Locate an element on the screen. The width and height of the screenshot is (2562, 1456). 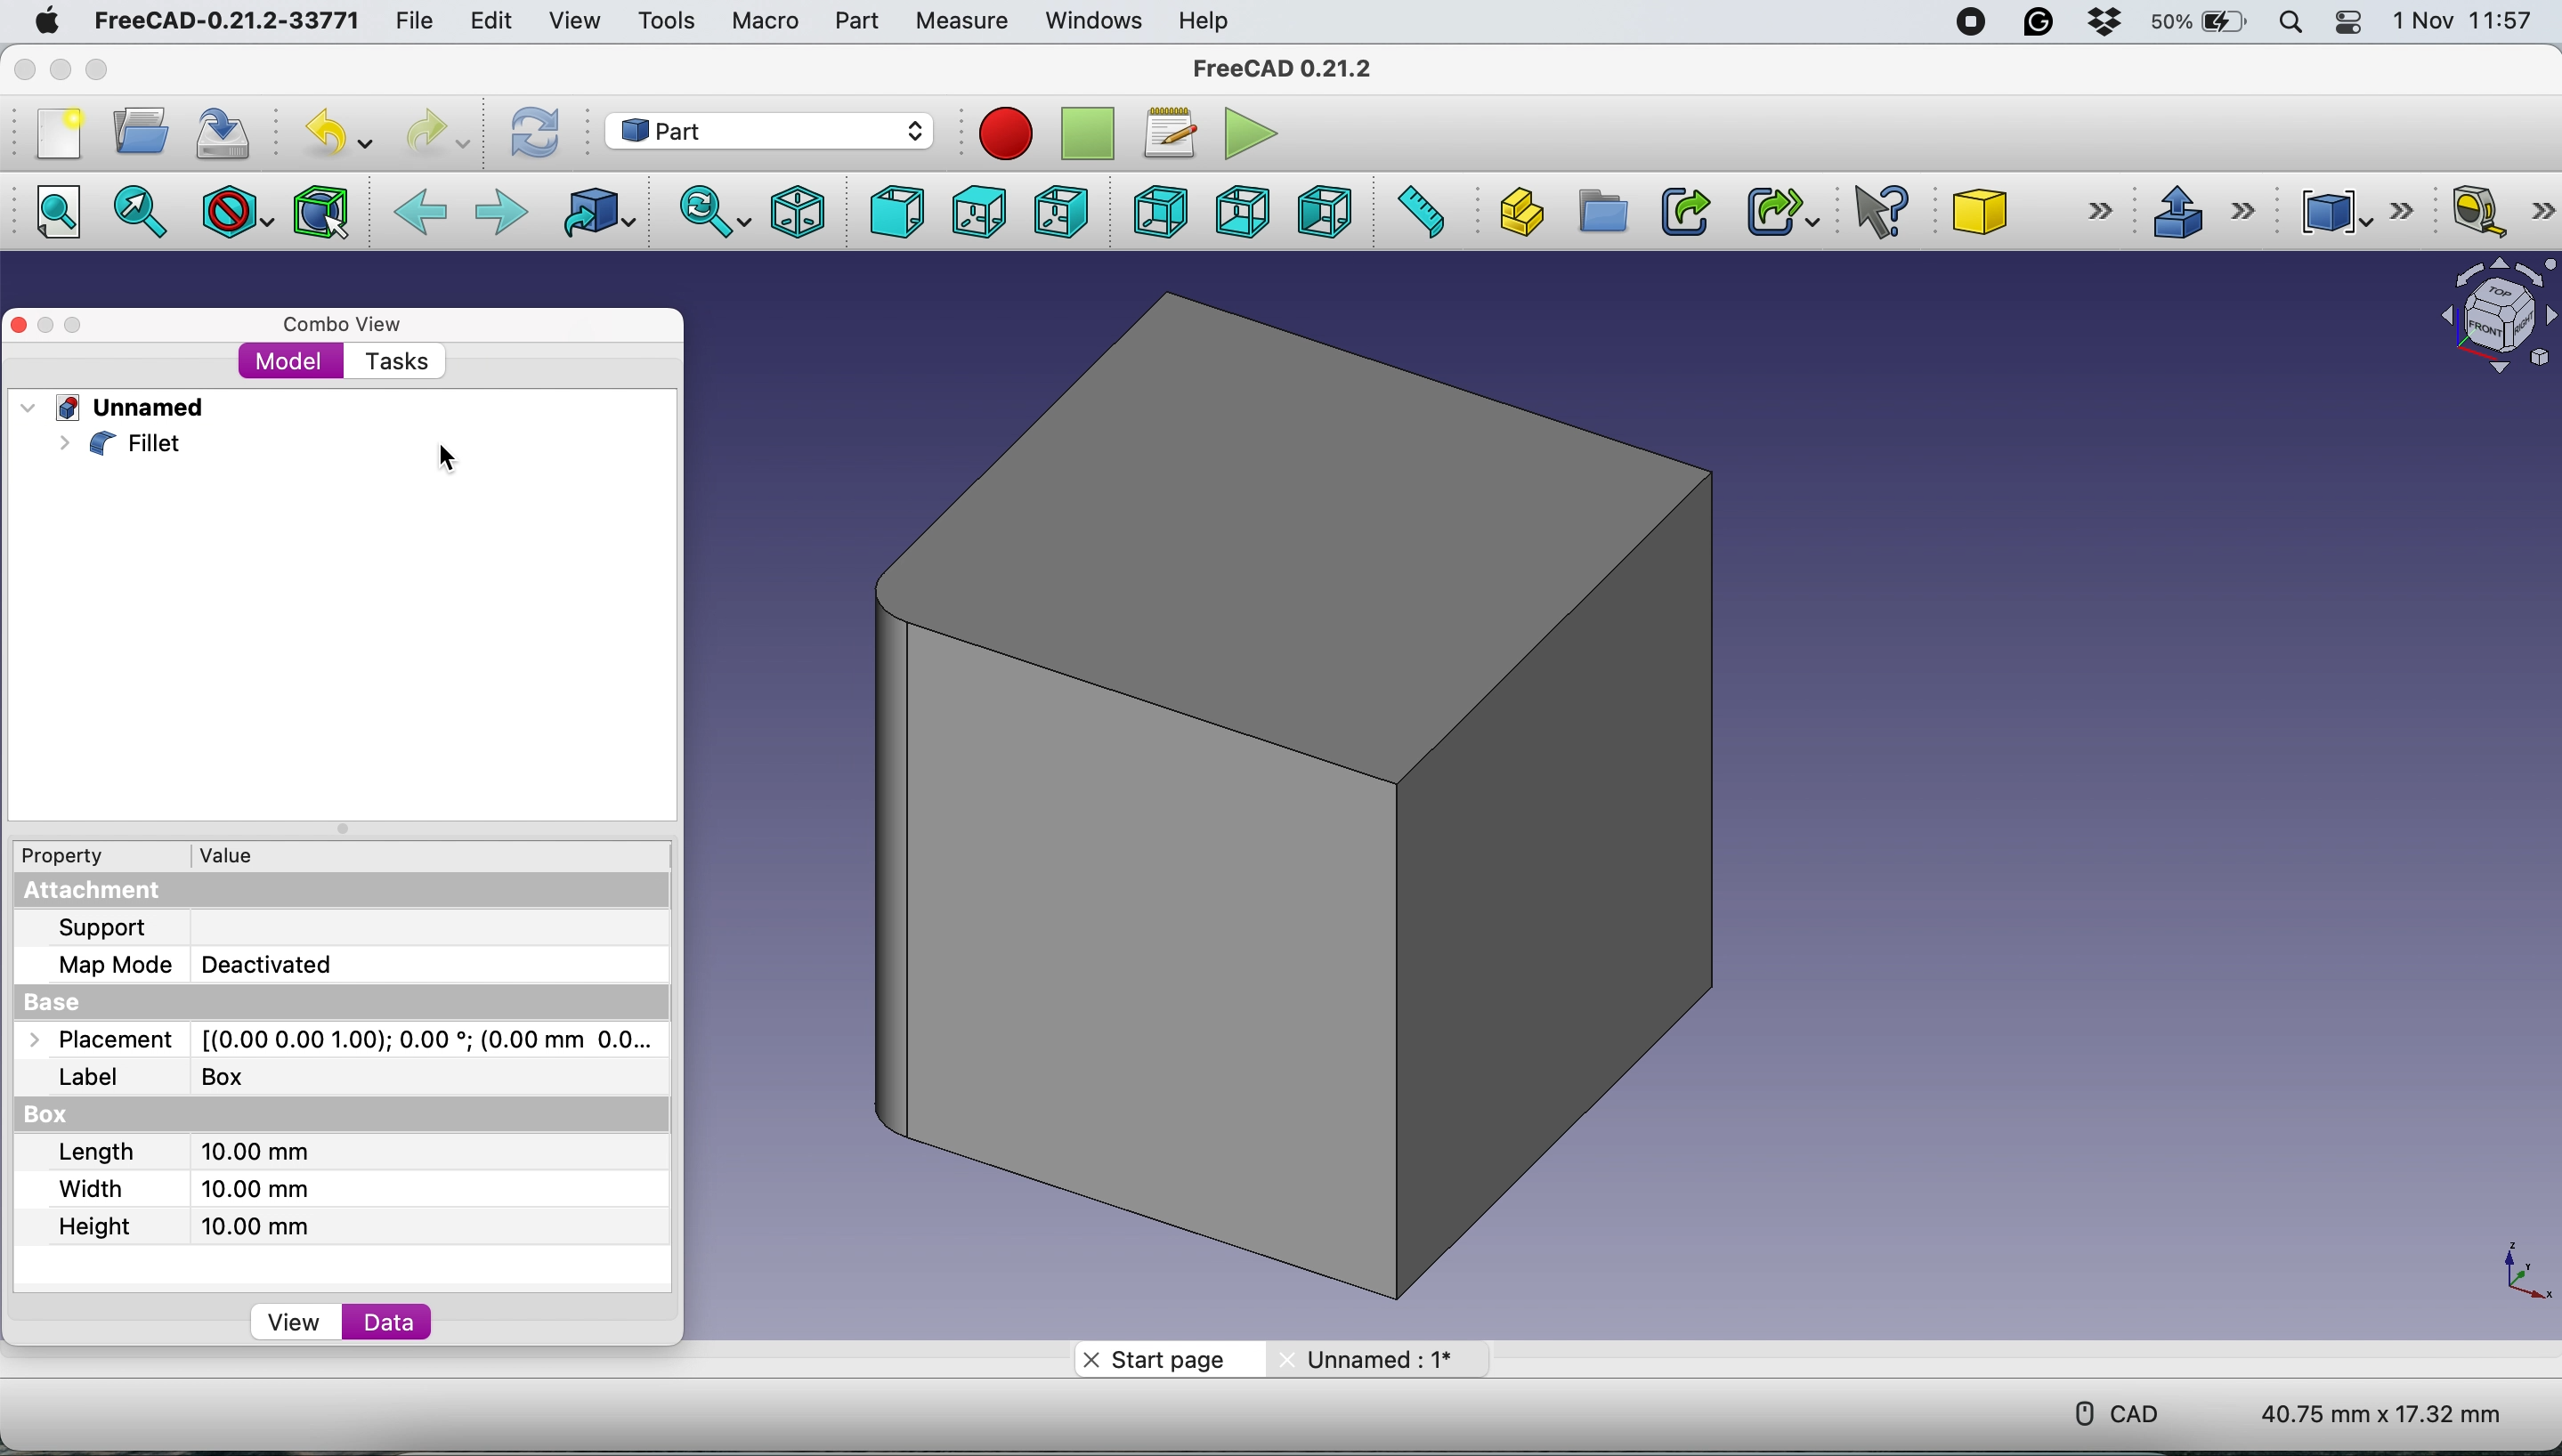
forward is located at coordinates (500, 215).